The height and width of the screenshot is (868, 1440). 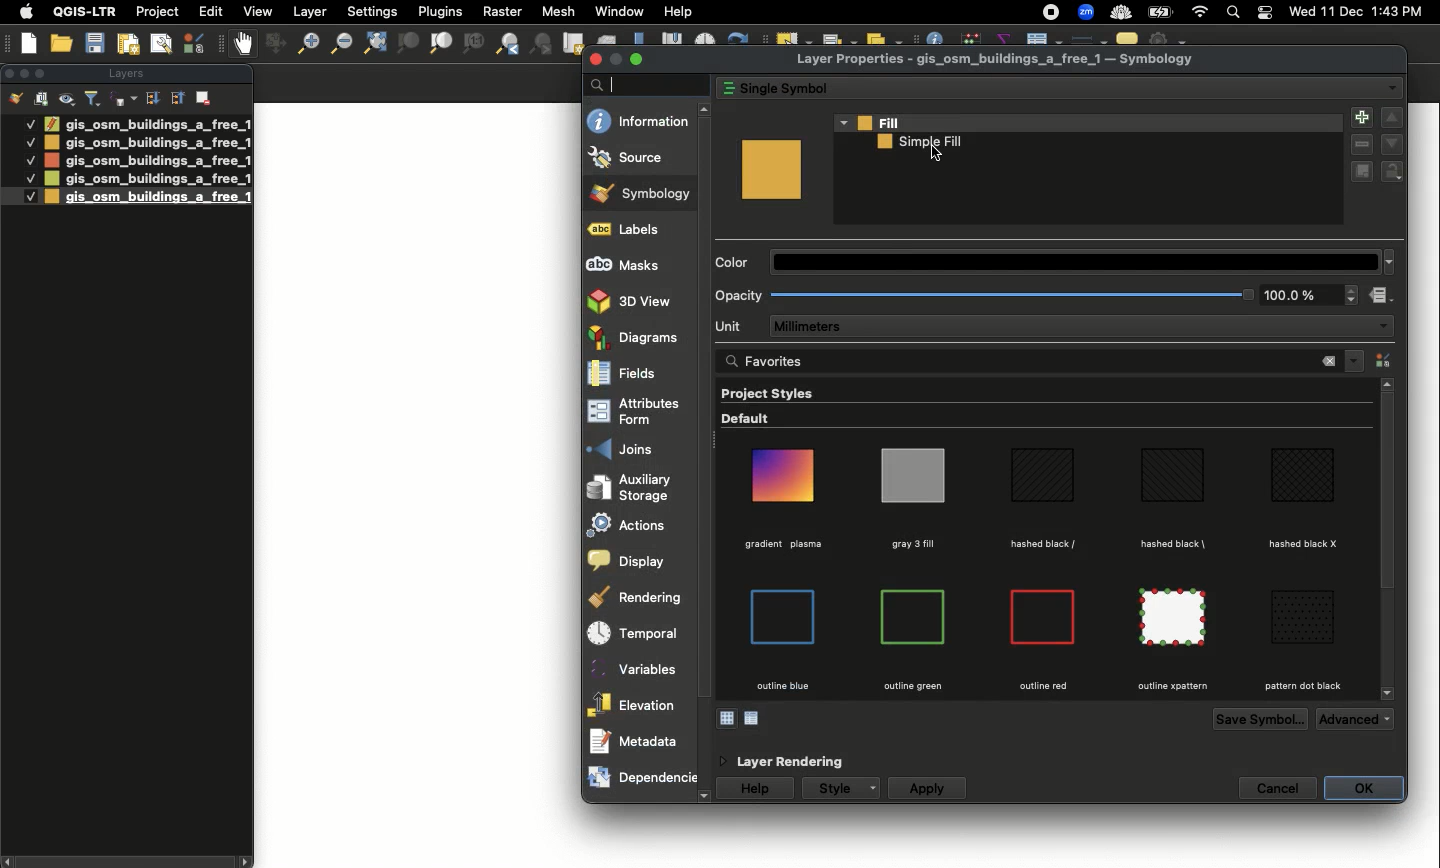 I want to click on Raster, so click(x=500, y=12).